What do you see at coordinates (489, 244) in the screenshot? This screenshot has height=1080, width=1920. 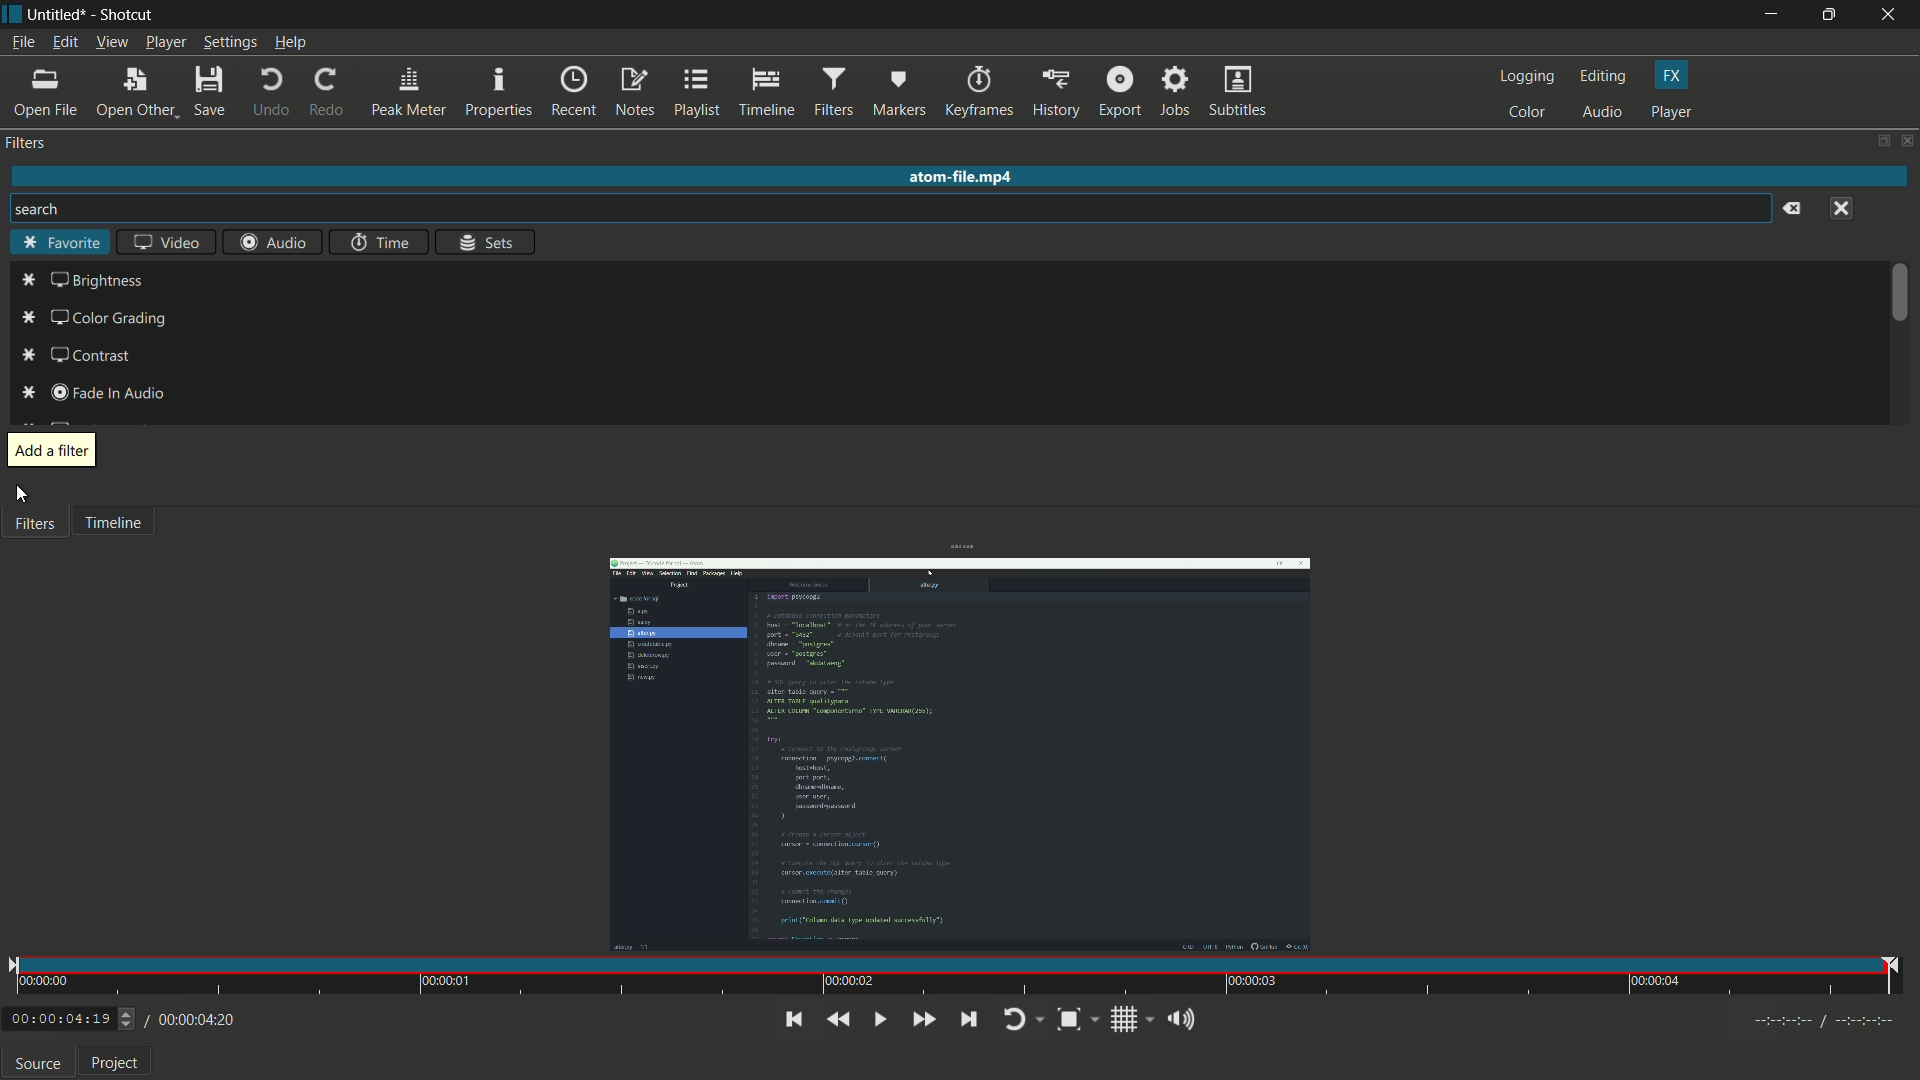 I see `sets` at bounding box center [489, 244].